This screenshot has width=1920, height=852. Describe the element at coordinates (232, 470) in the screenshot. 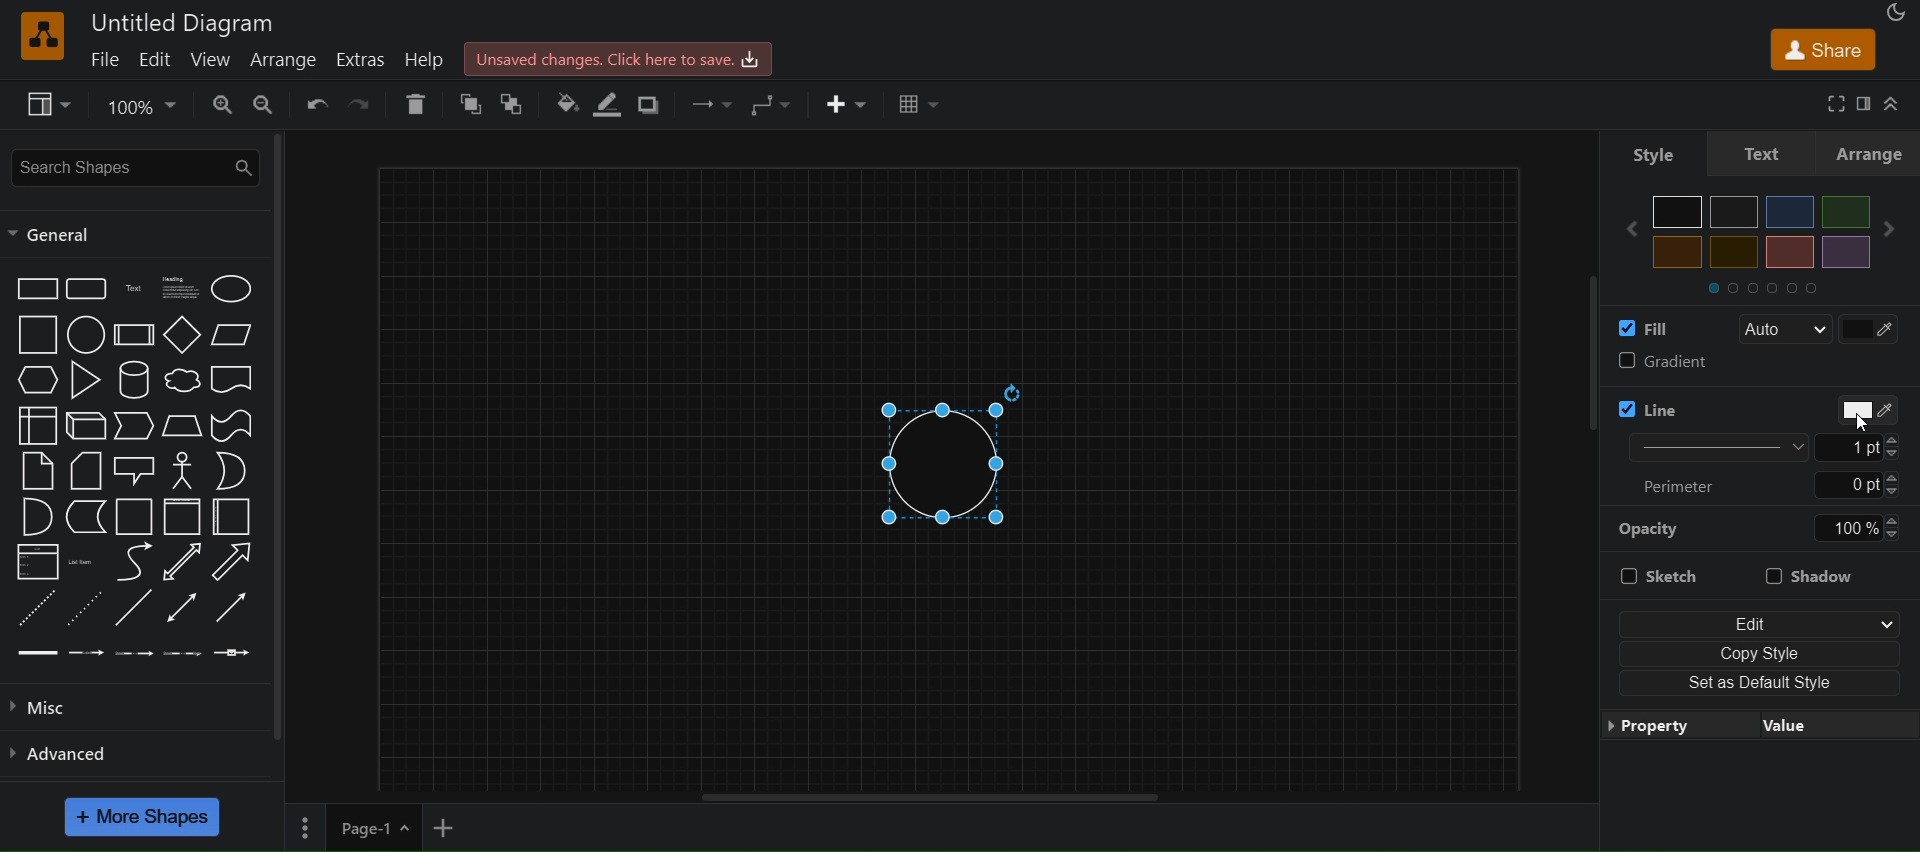

I see `or` at that location.